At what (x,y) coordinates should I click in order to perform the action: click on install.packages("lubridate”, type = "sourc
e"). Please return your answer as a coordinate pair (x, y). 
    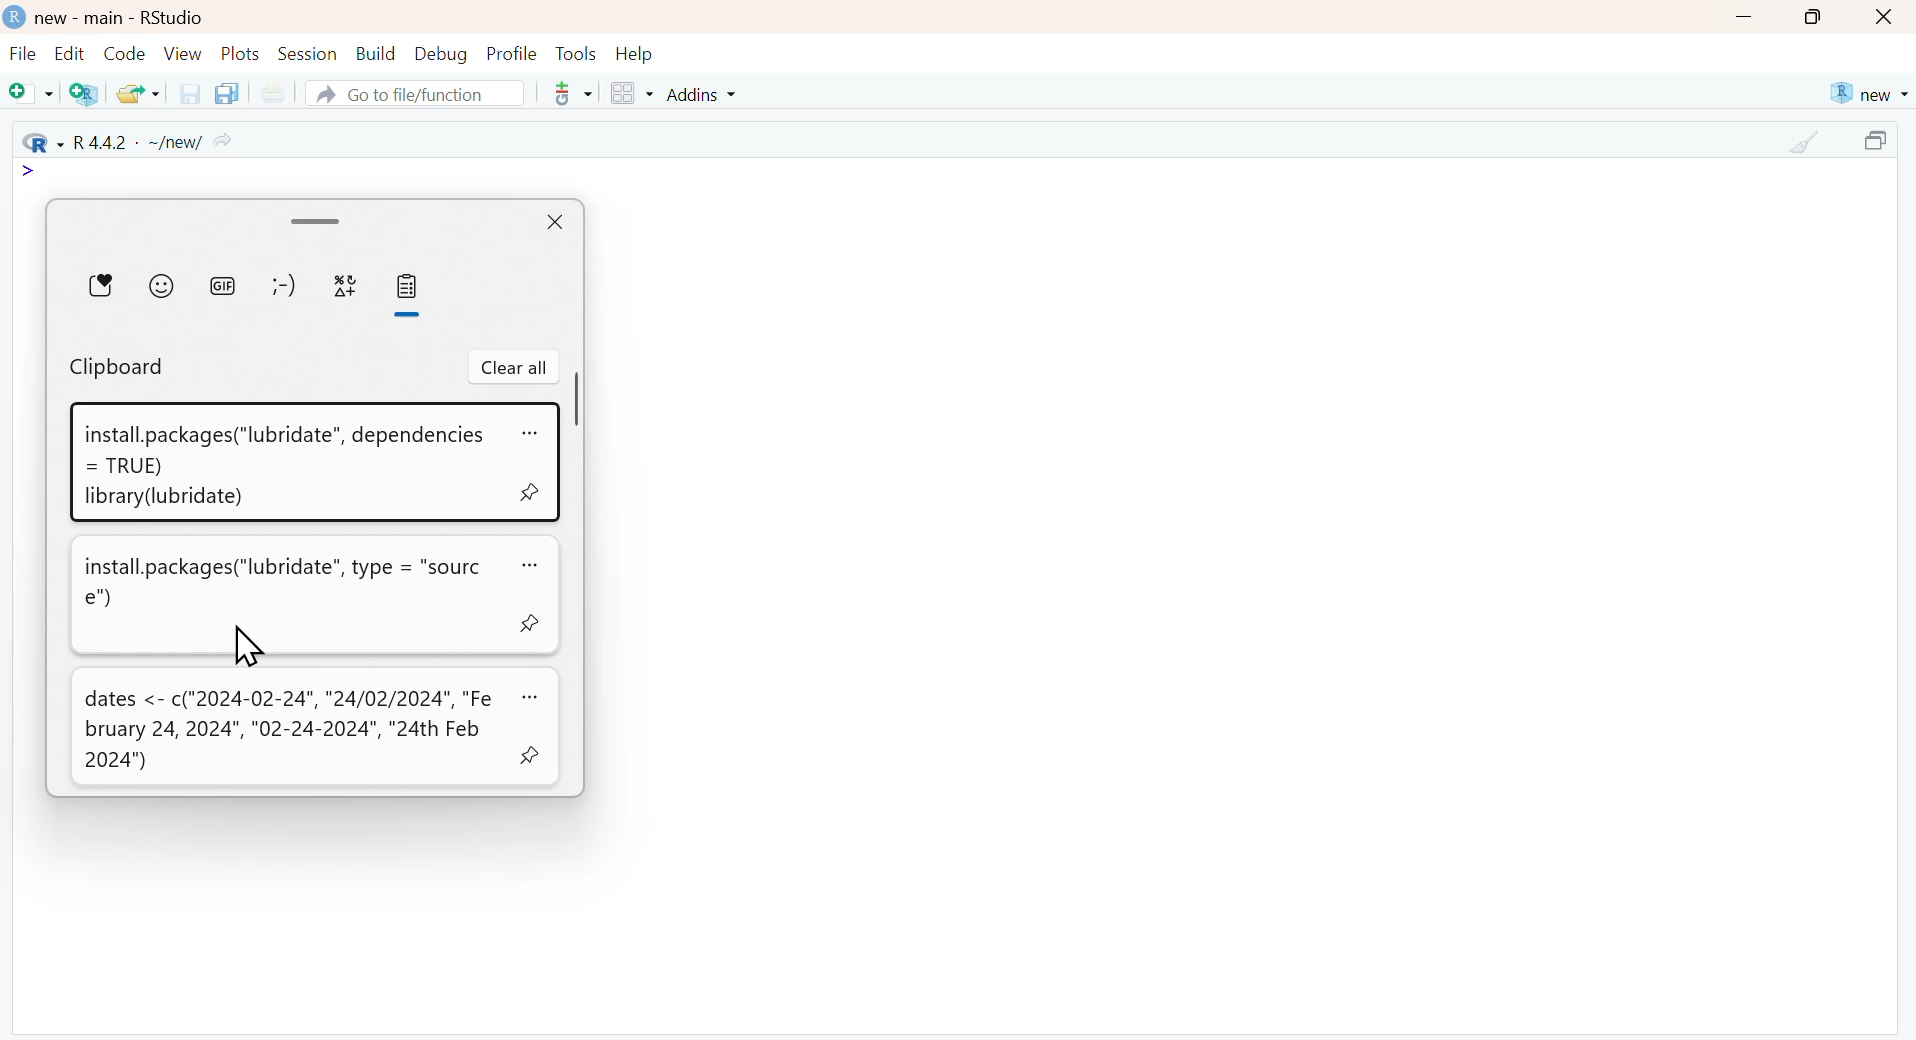
    Looking at the image, I should click on (283, 583).